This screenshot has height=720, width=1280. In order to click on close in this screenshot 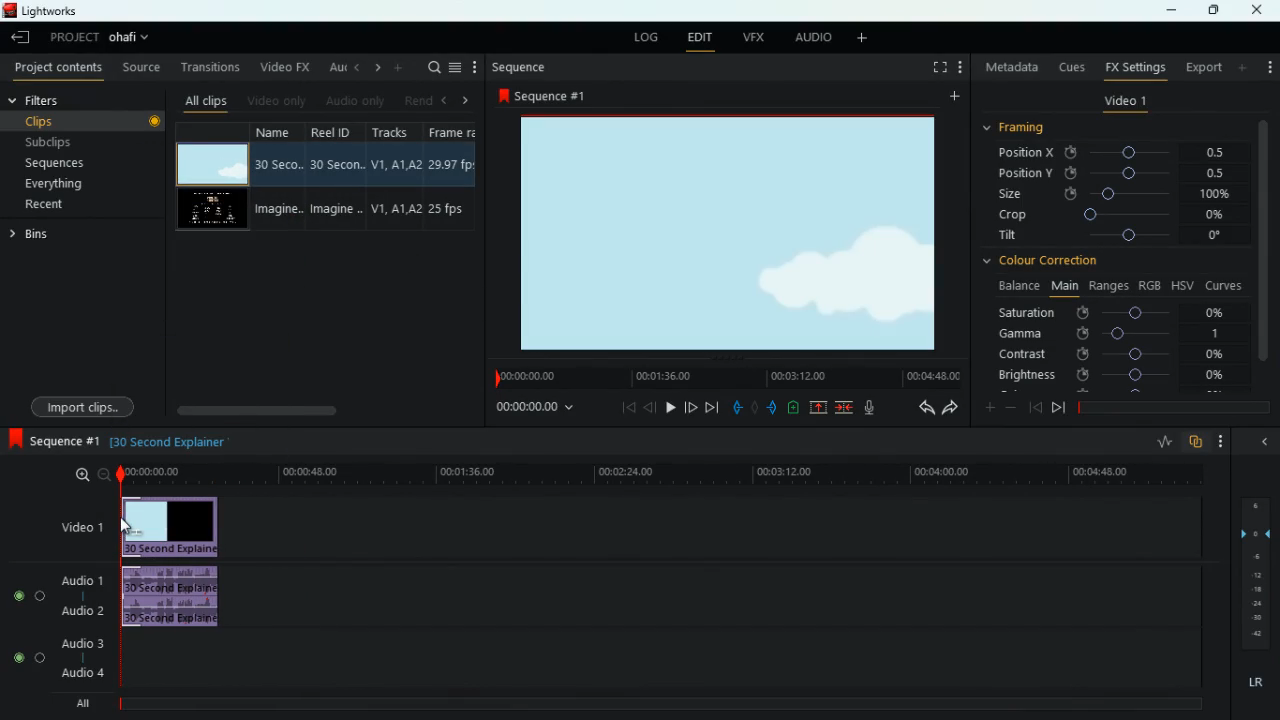, I will do `click(1261, 443)`.